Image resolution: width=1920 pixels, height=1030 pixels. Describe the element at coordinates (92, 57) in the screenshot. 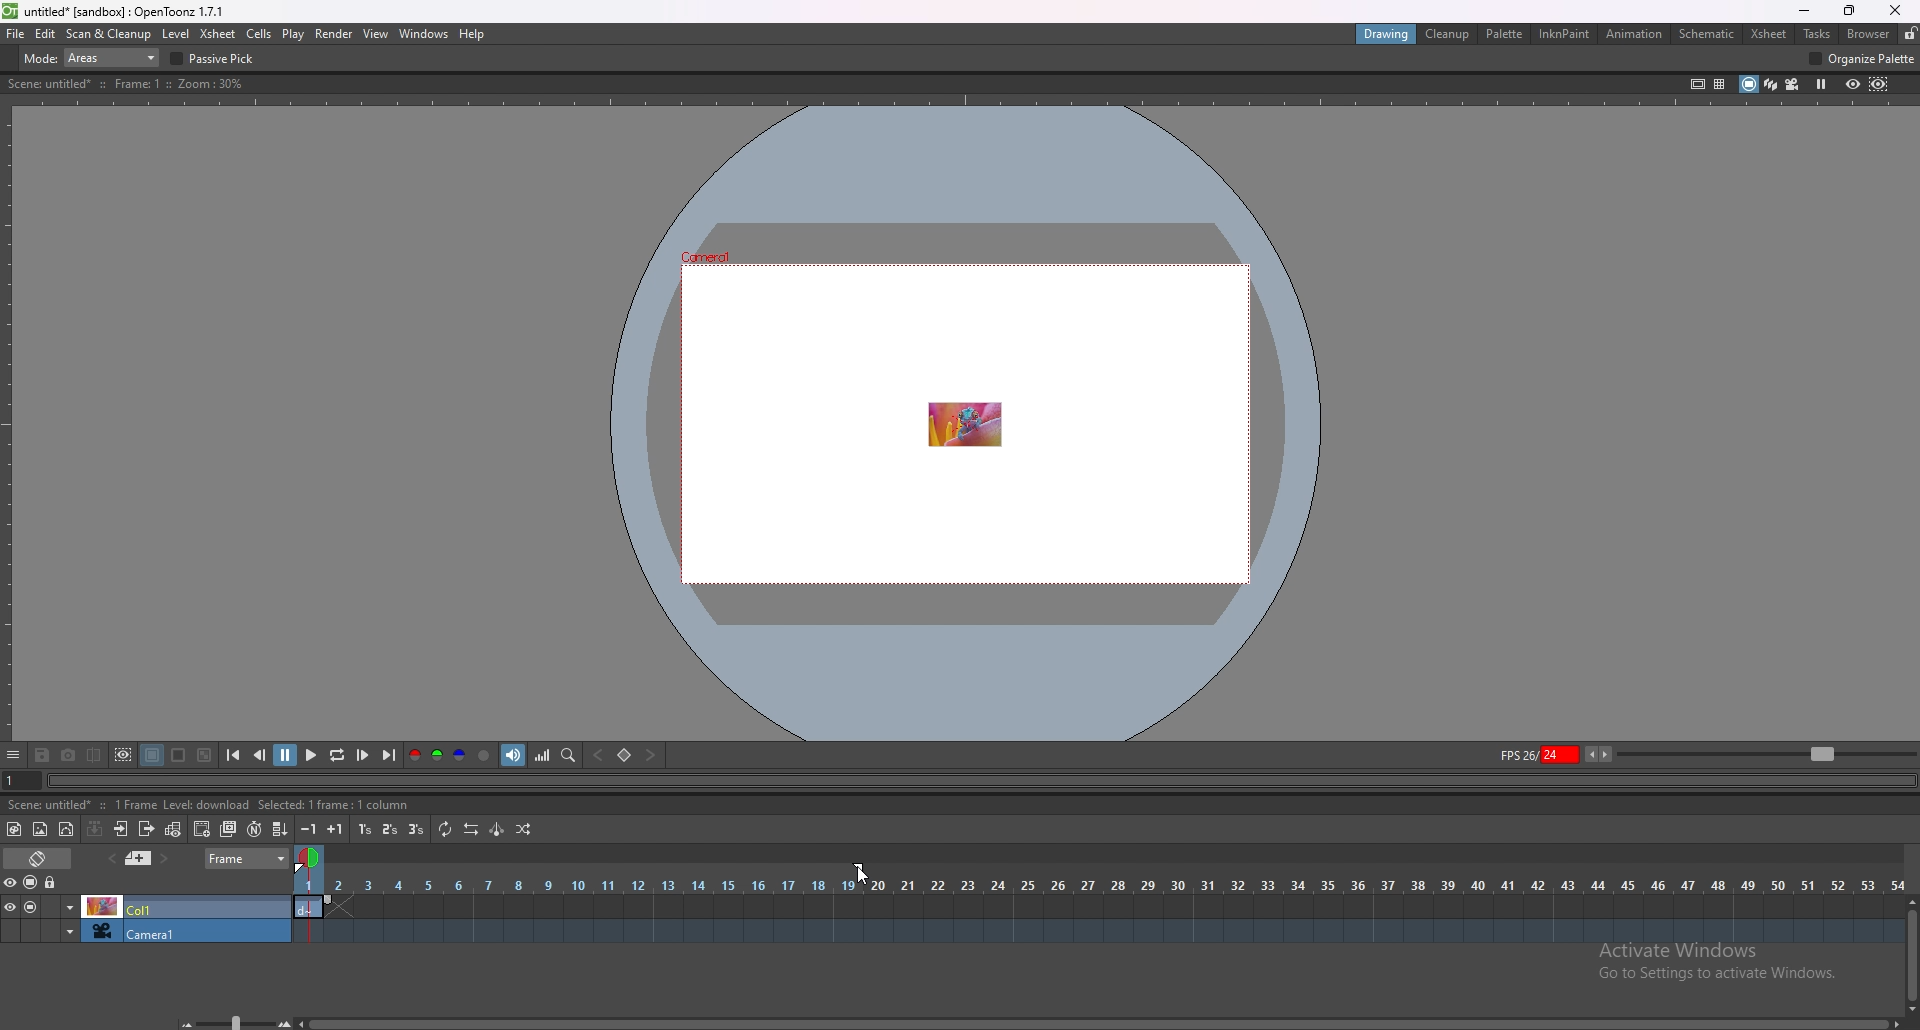

I see `mode` at that location.